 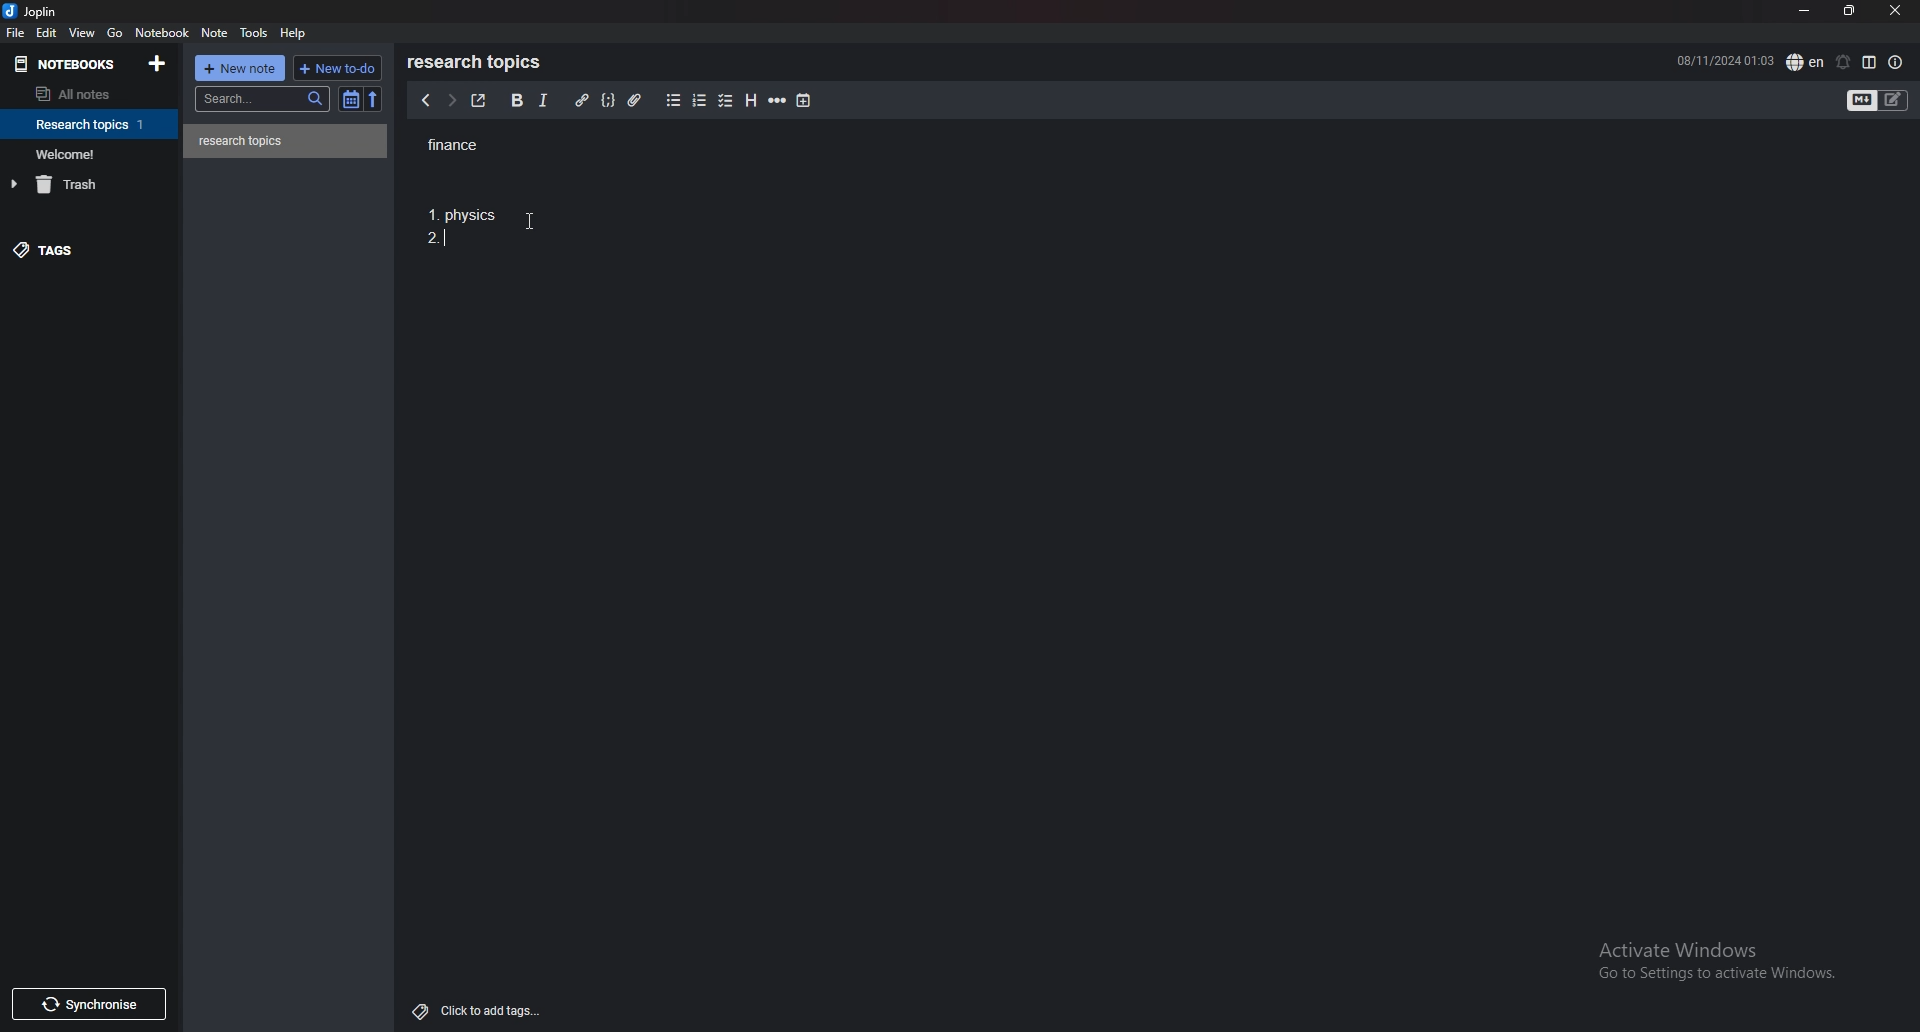 What do you see at coordinates (83, 33) in the screenshot?
I see `view` at bounding box center [83, 33].